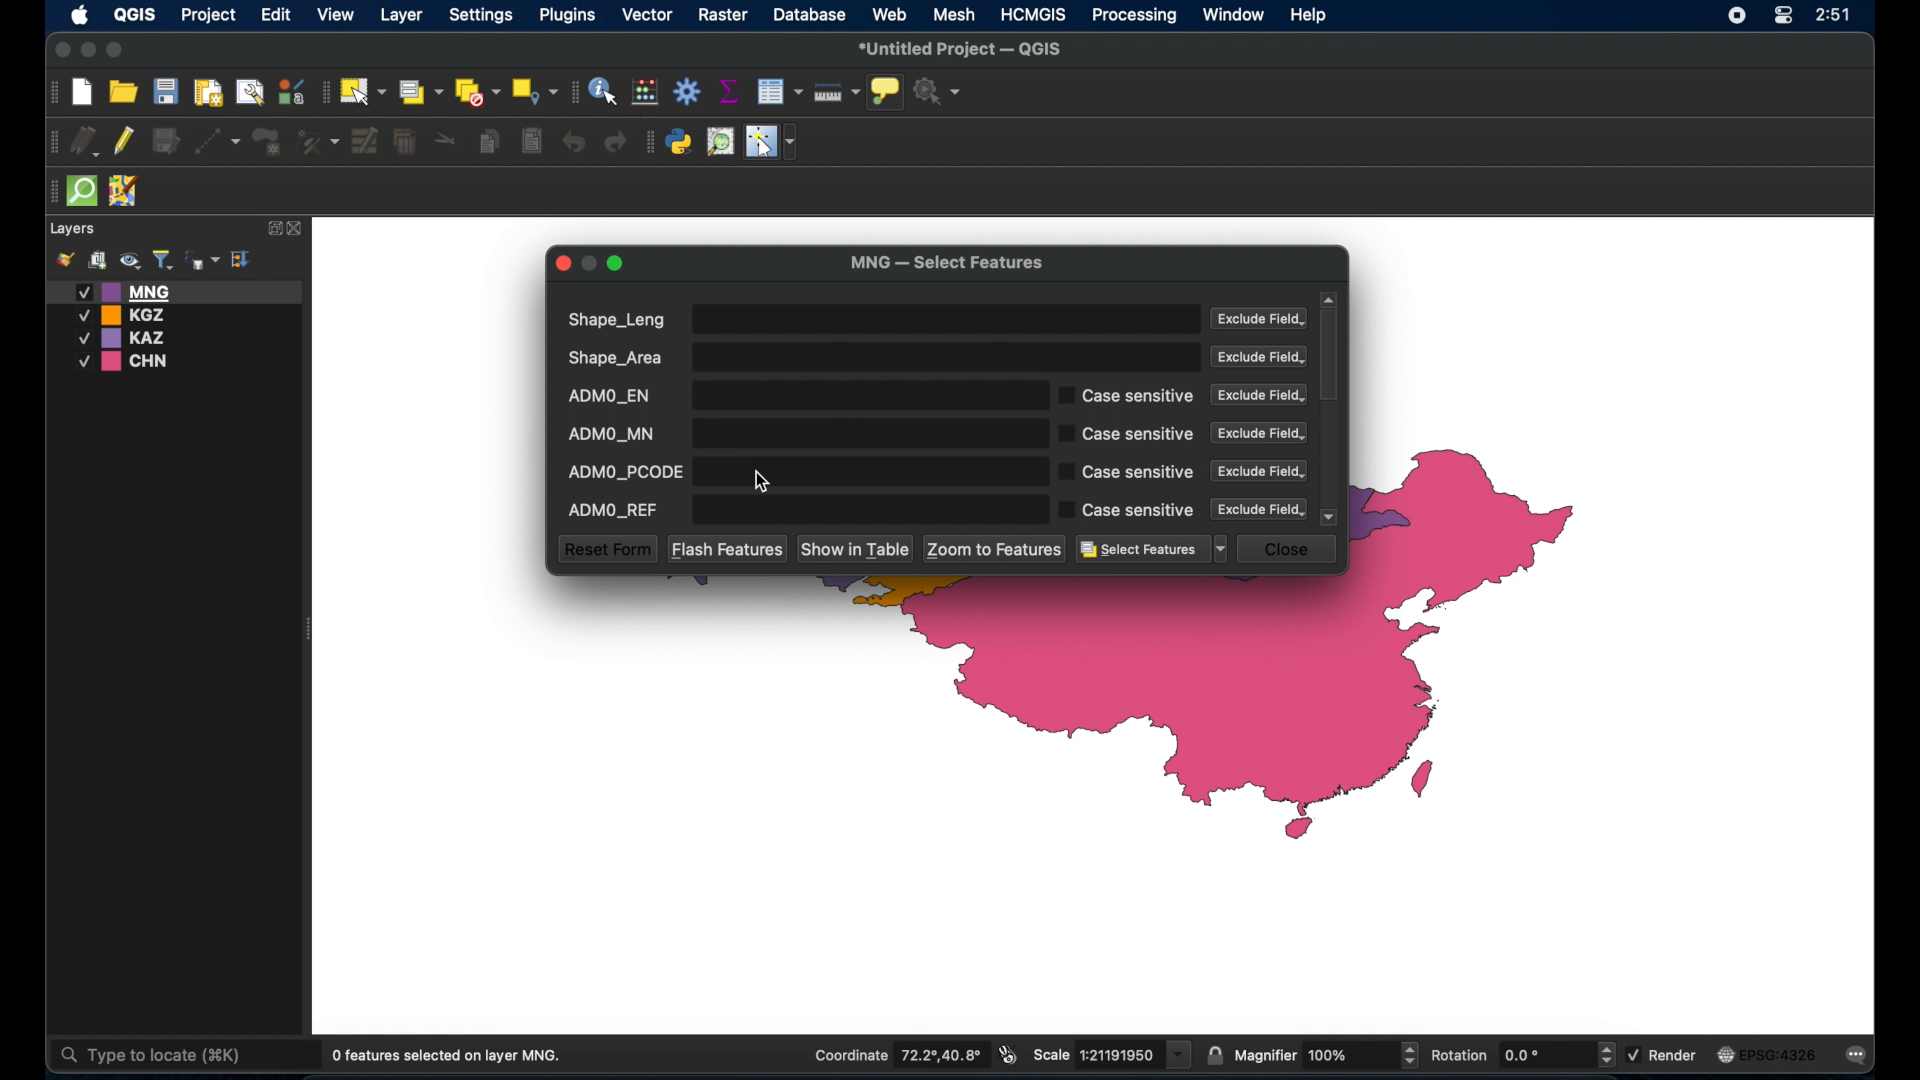  I want to click on drag handle, so click(50, 191).